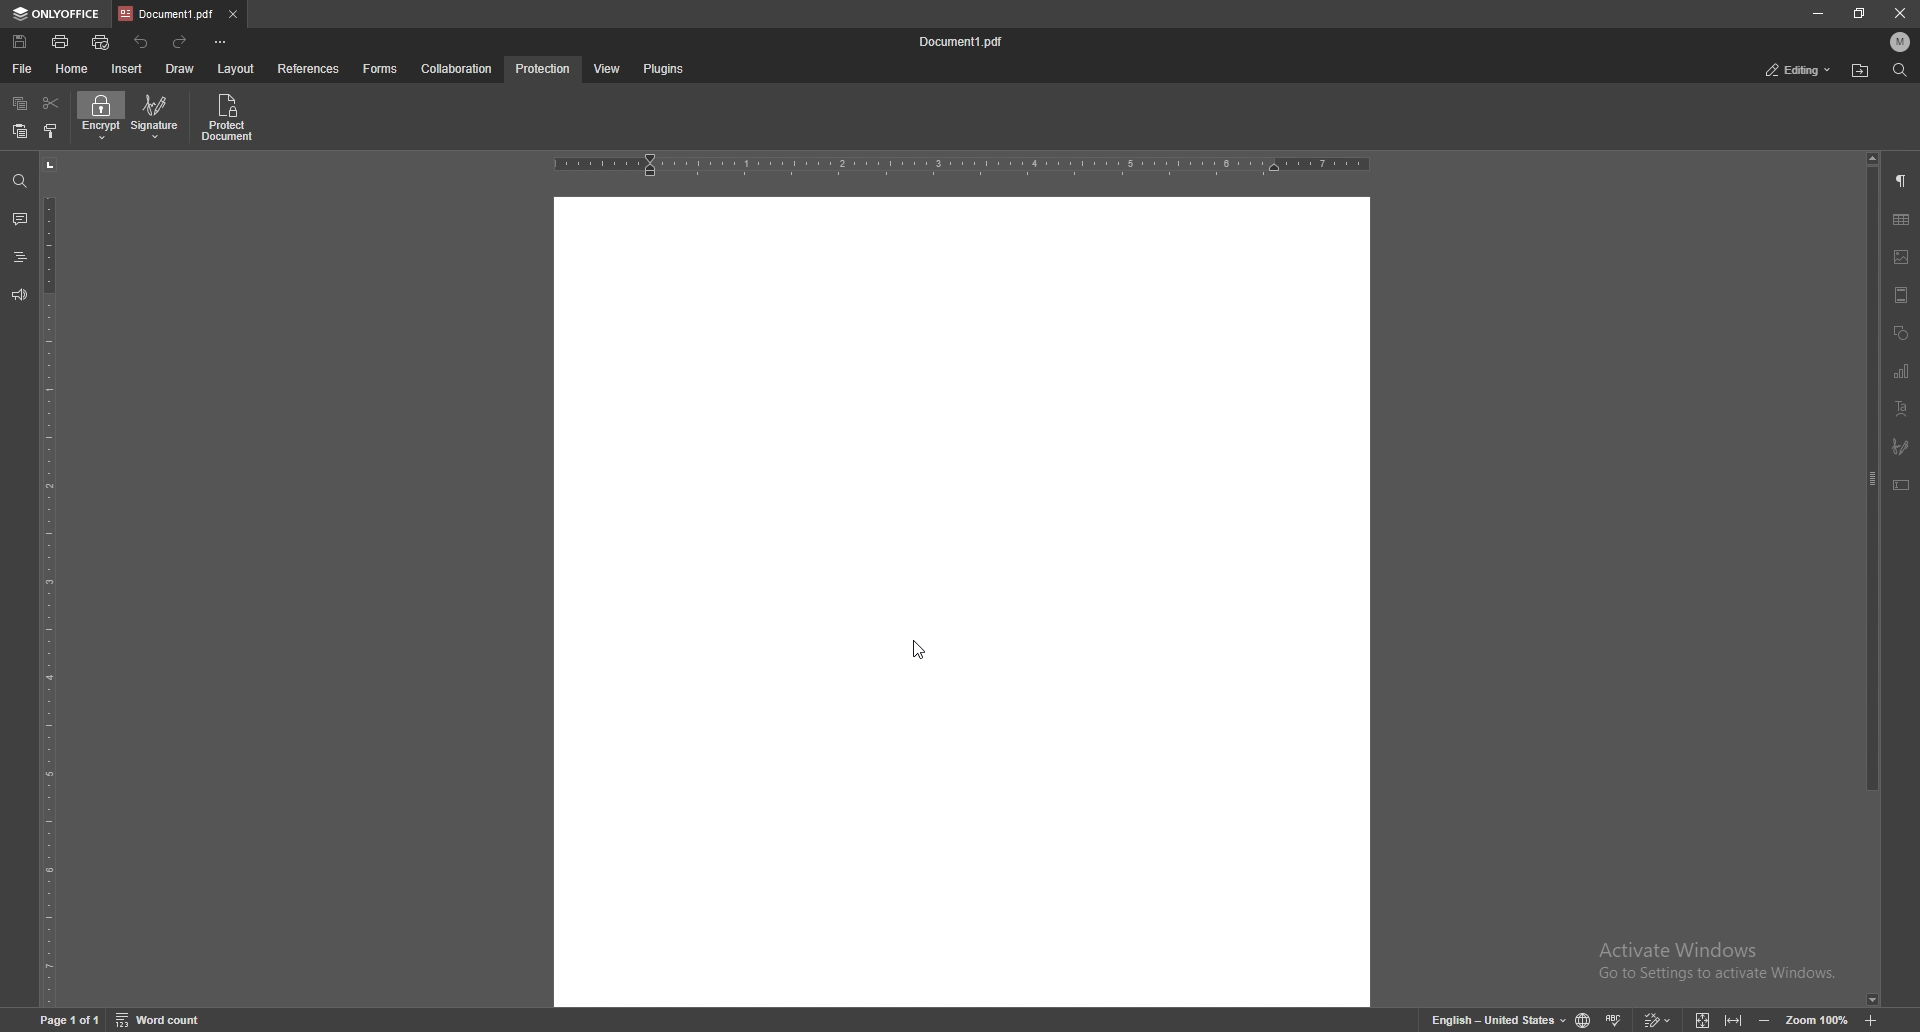  I want to click on zoom in, so click(1873, 1018).